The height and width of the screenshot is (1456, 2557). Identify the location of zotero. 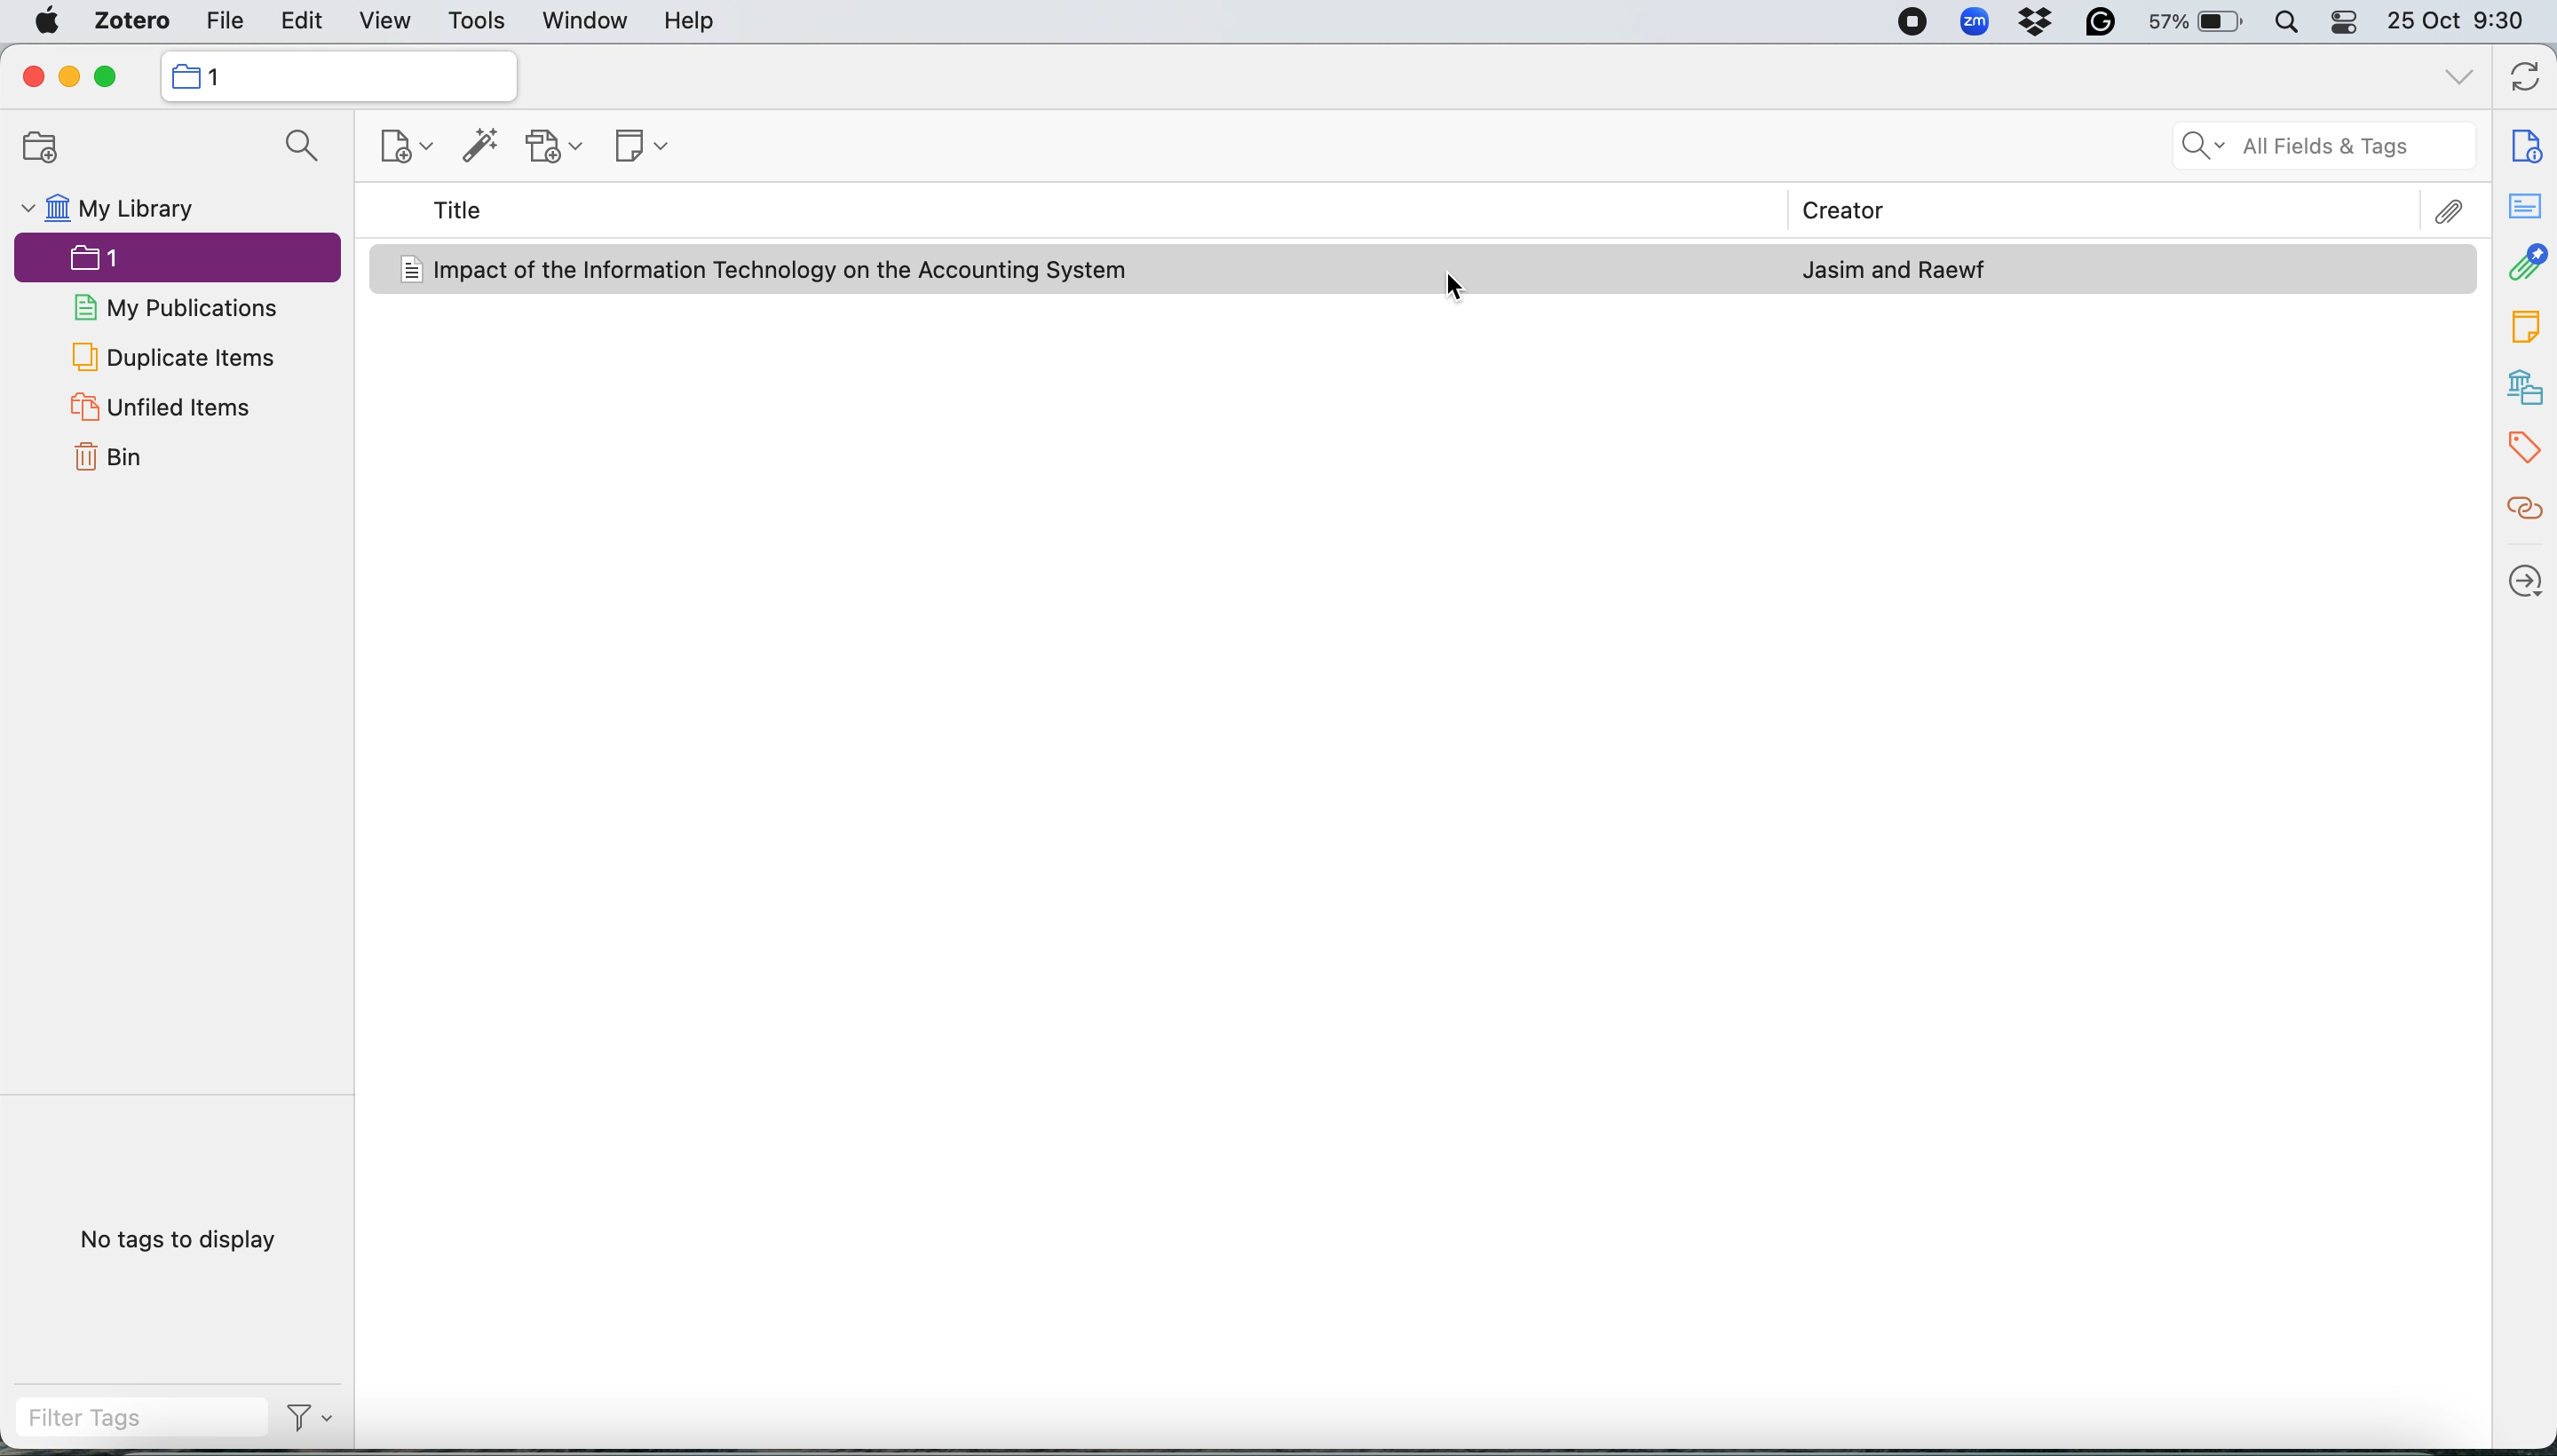
(132, 21).